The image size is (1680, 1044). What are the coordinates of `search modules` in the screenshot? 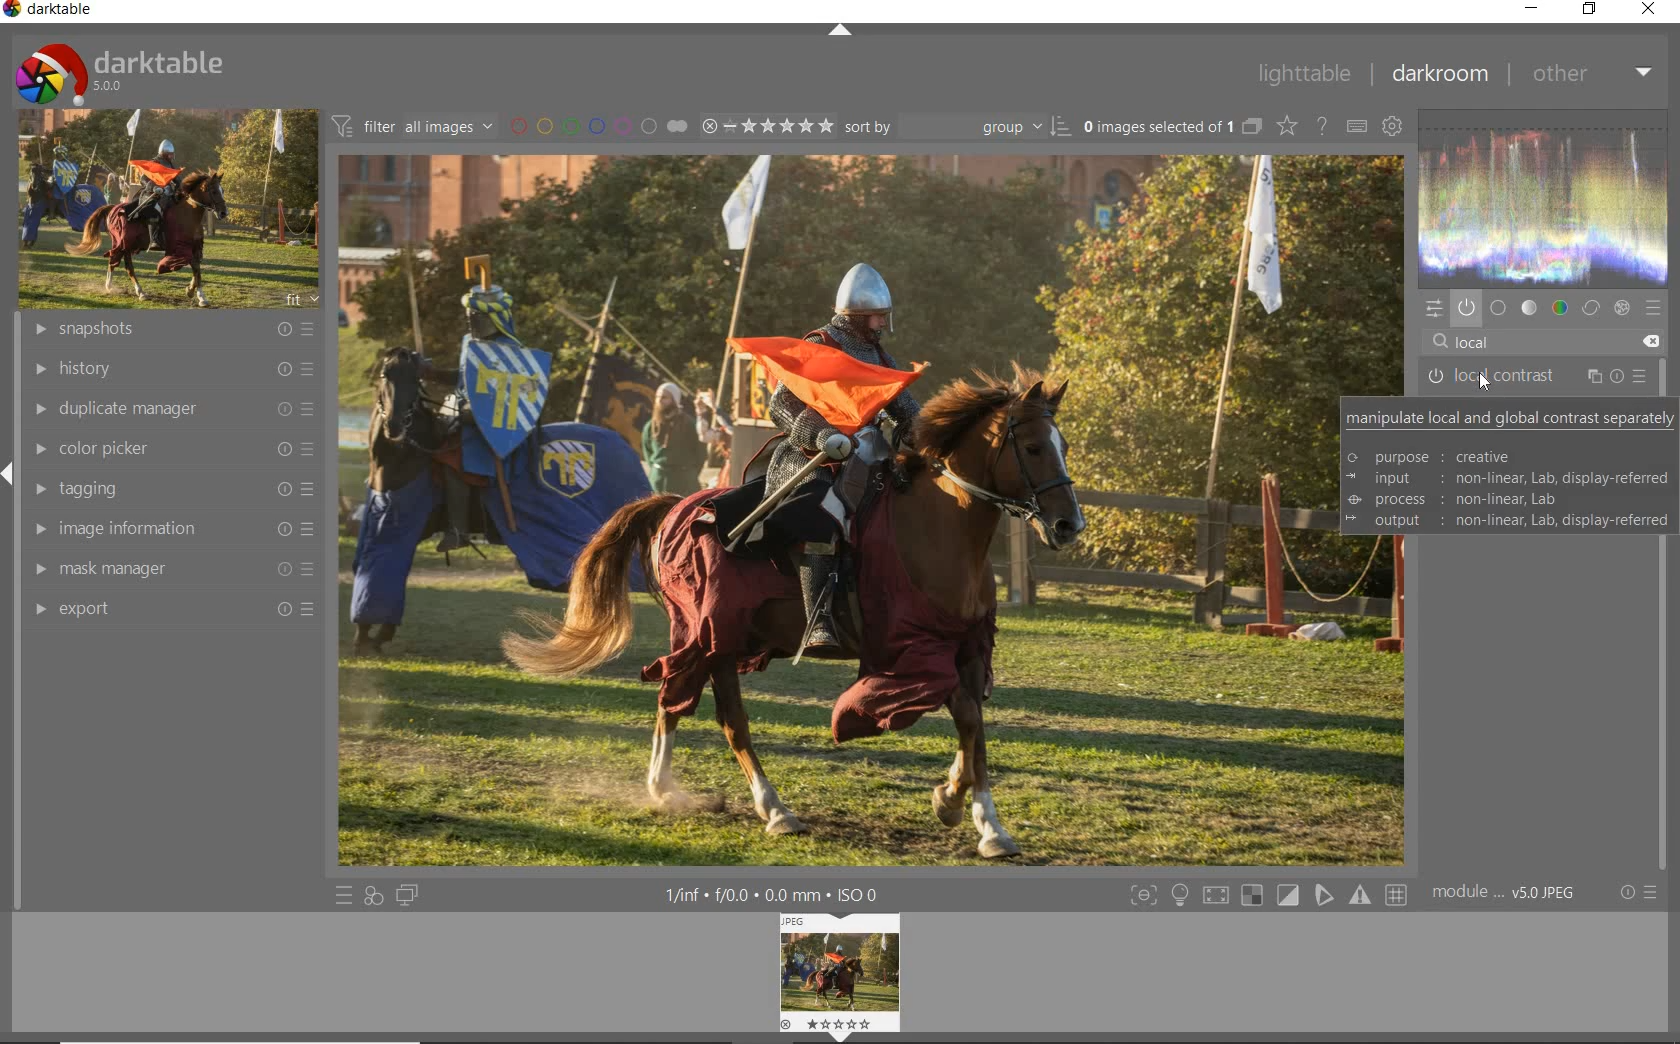 It's located at (1538, 342).